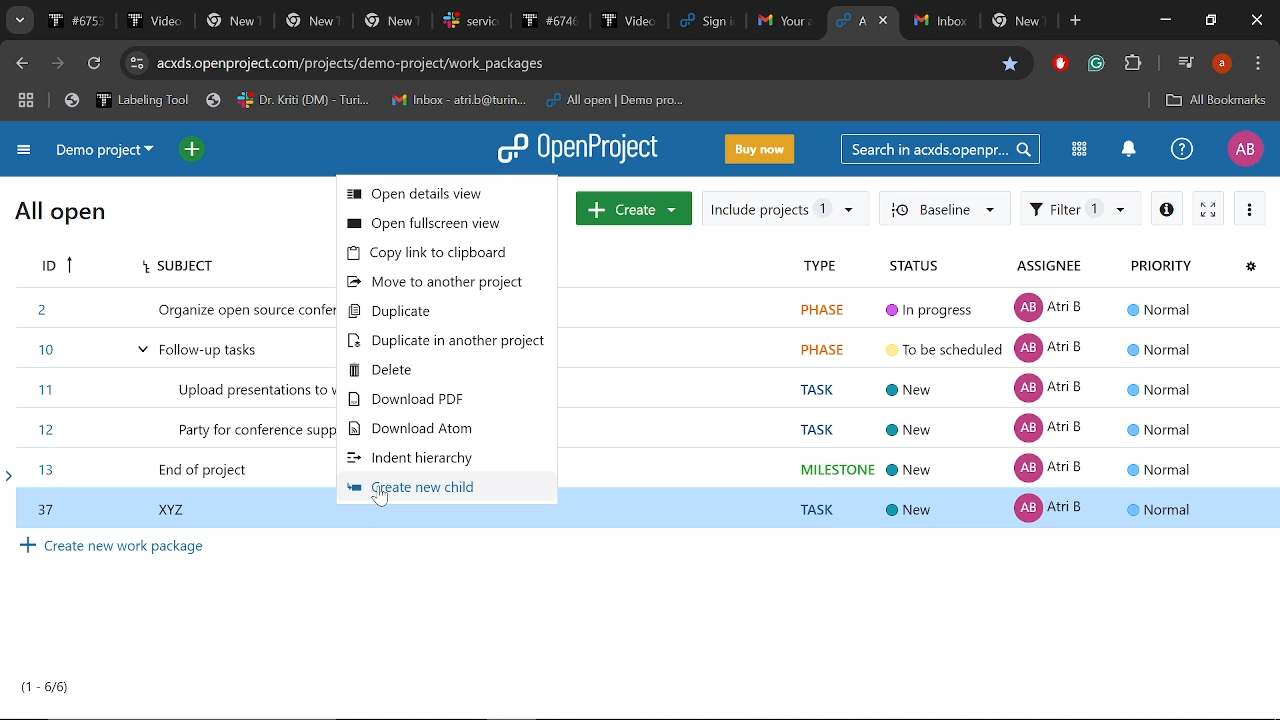 The image size is (1280, 720). Describe the element at coordinates (981, 22) in the screenshot. I see `Other tabs` at that location.